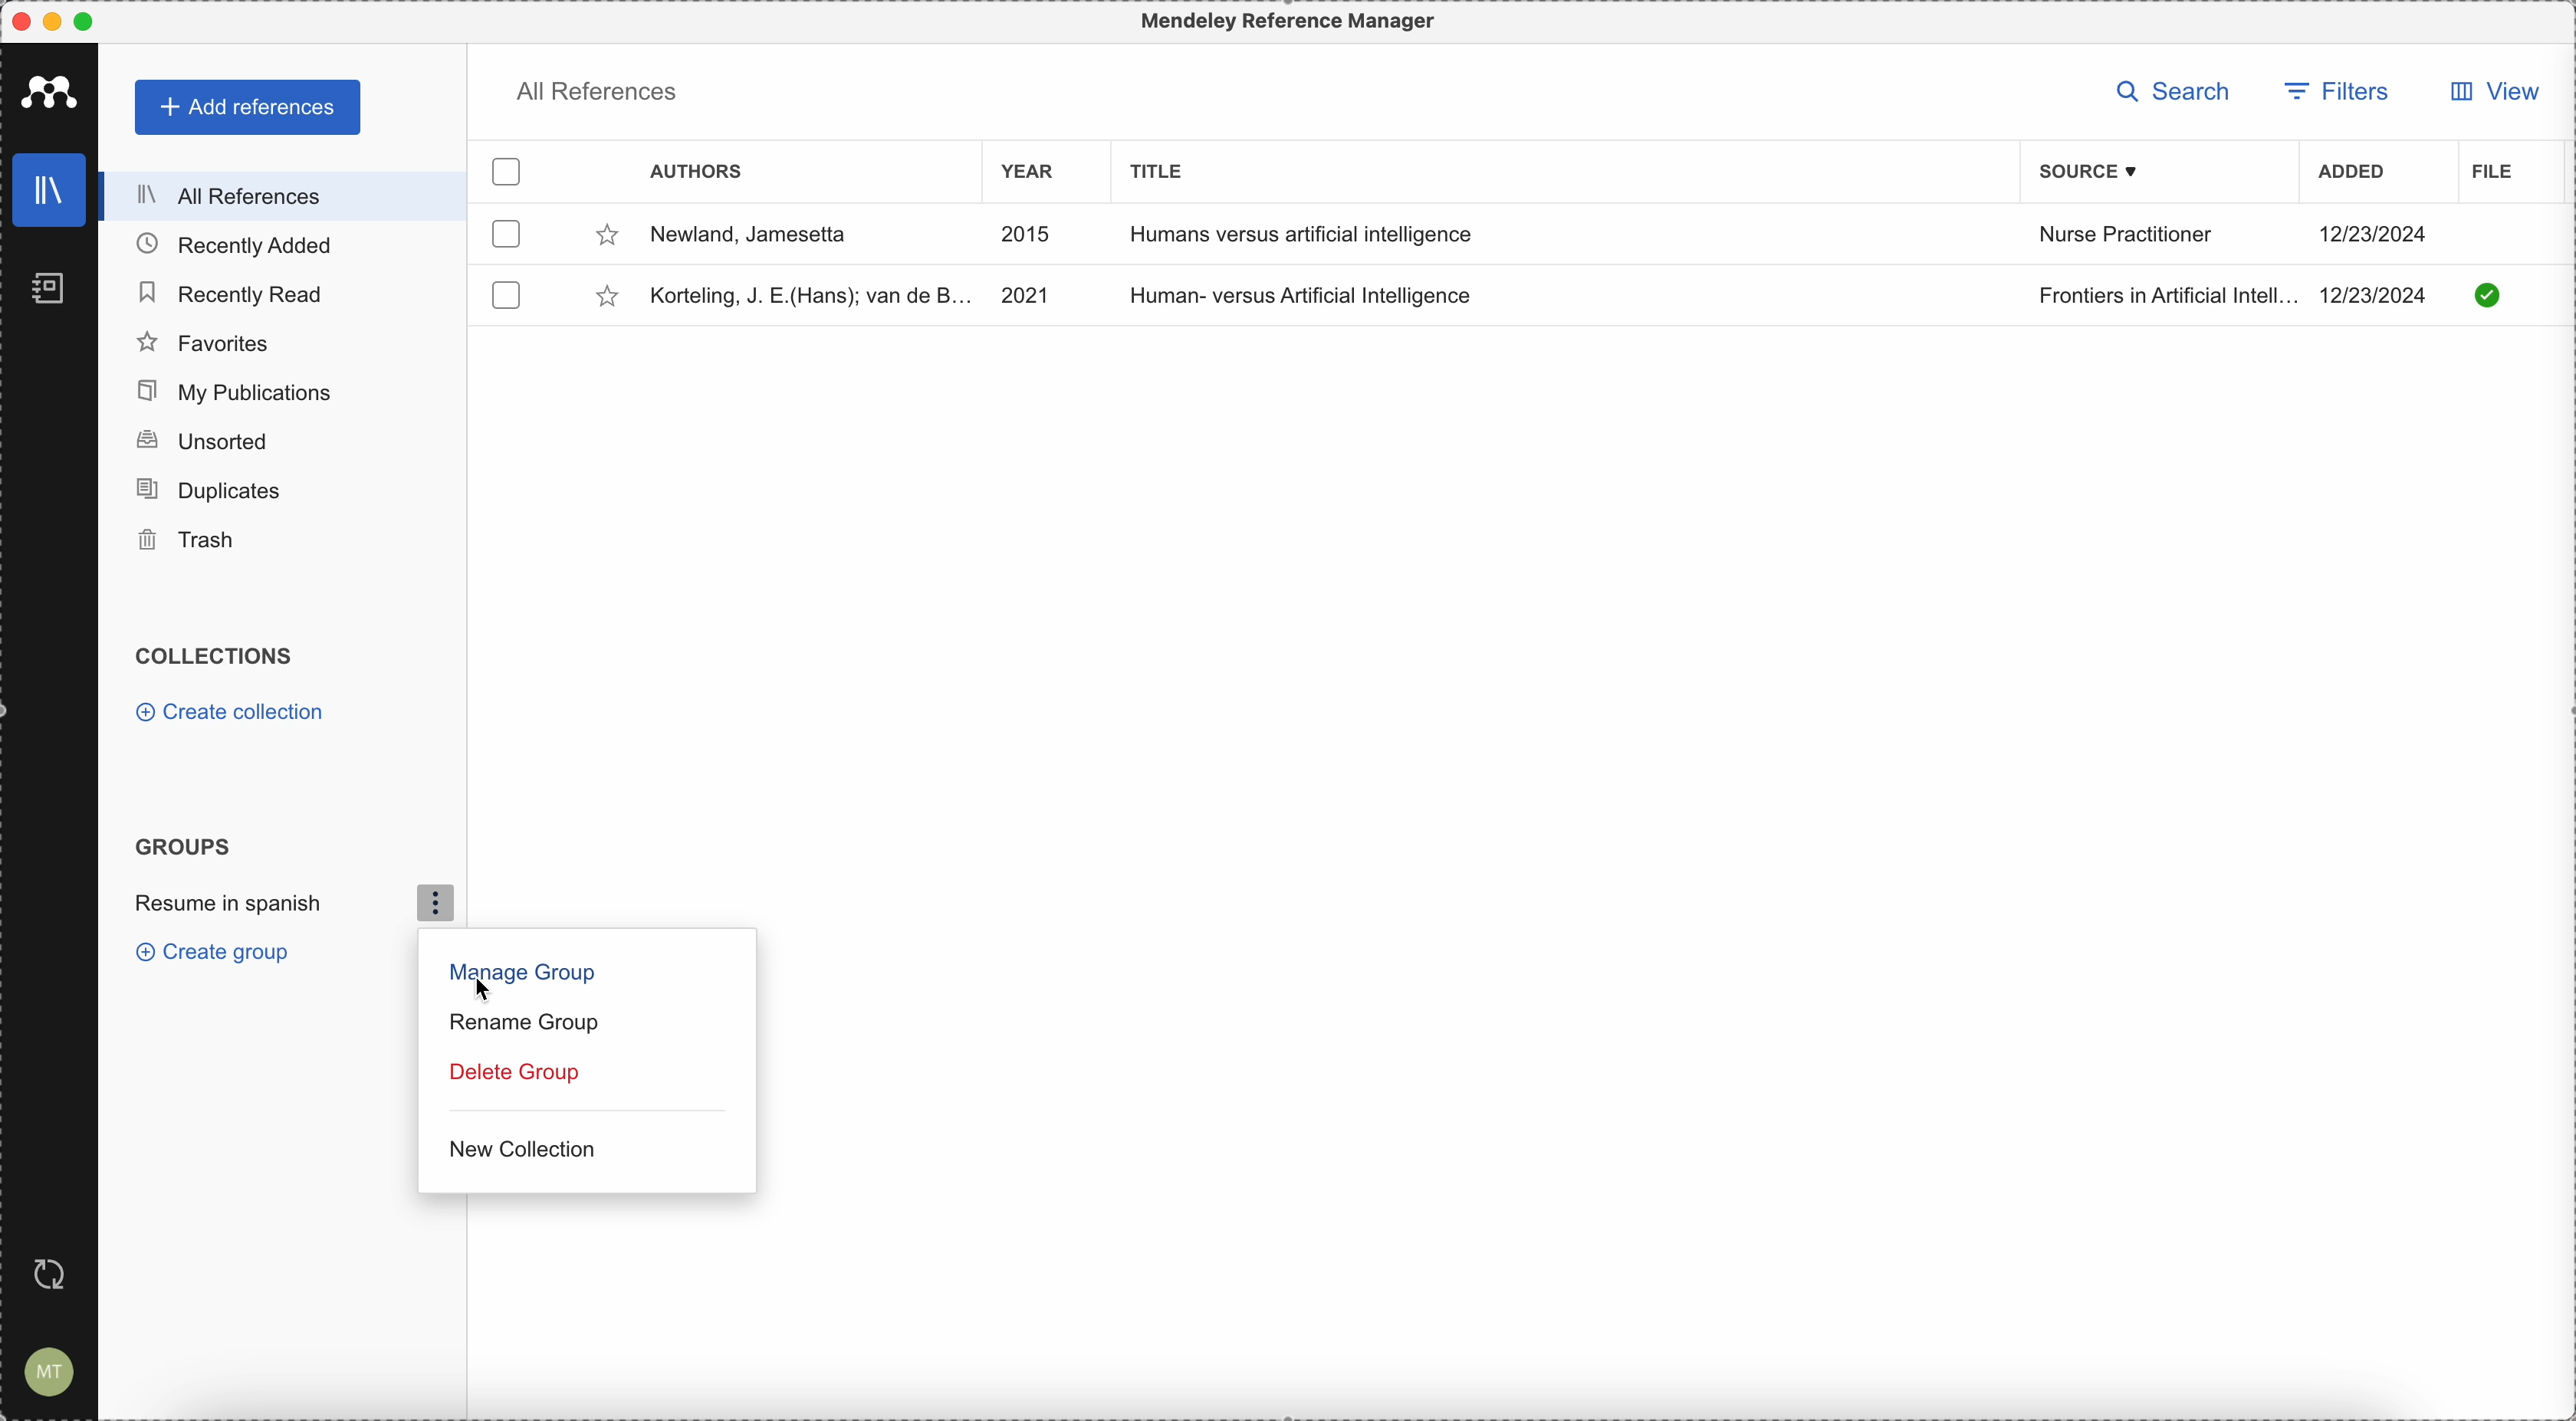 This screenshot has height=1421, width=2576. Describe the element at coordinates (2092, 172) in the screenshot. I see `source` at that location.